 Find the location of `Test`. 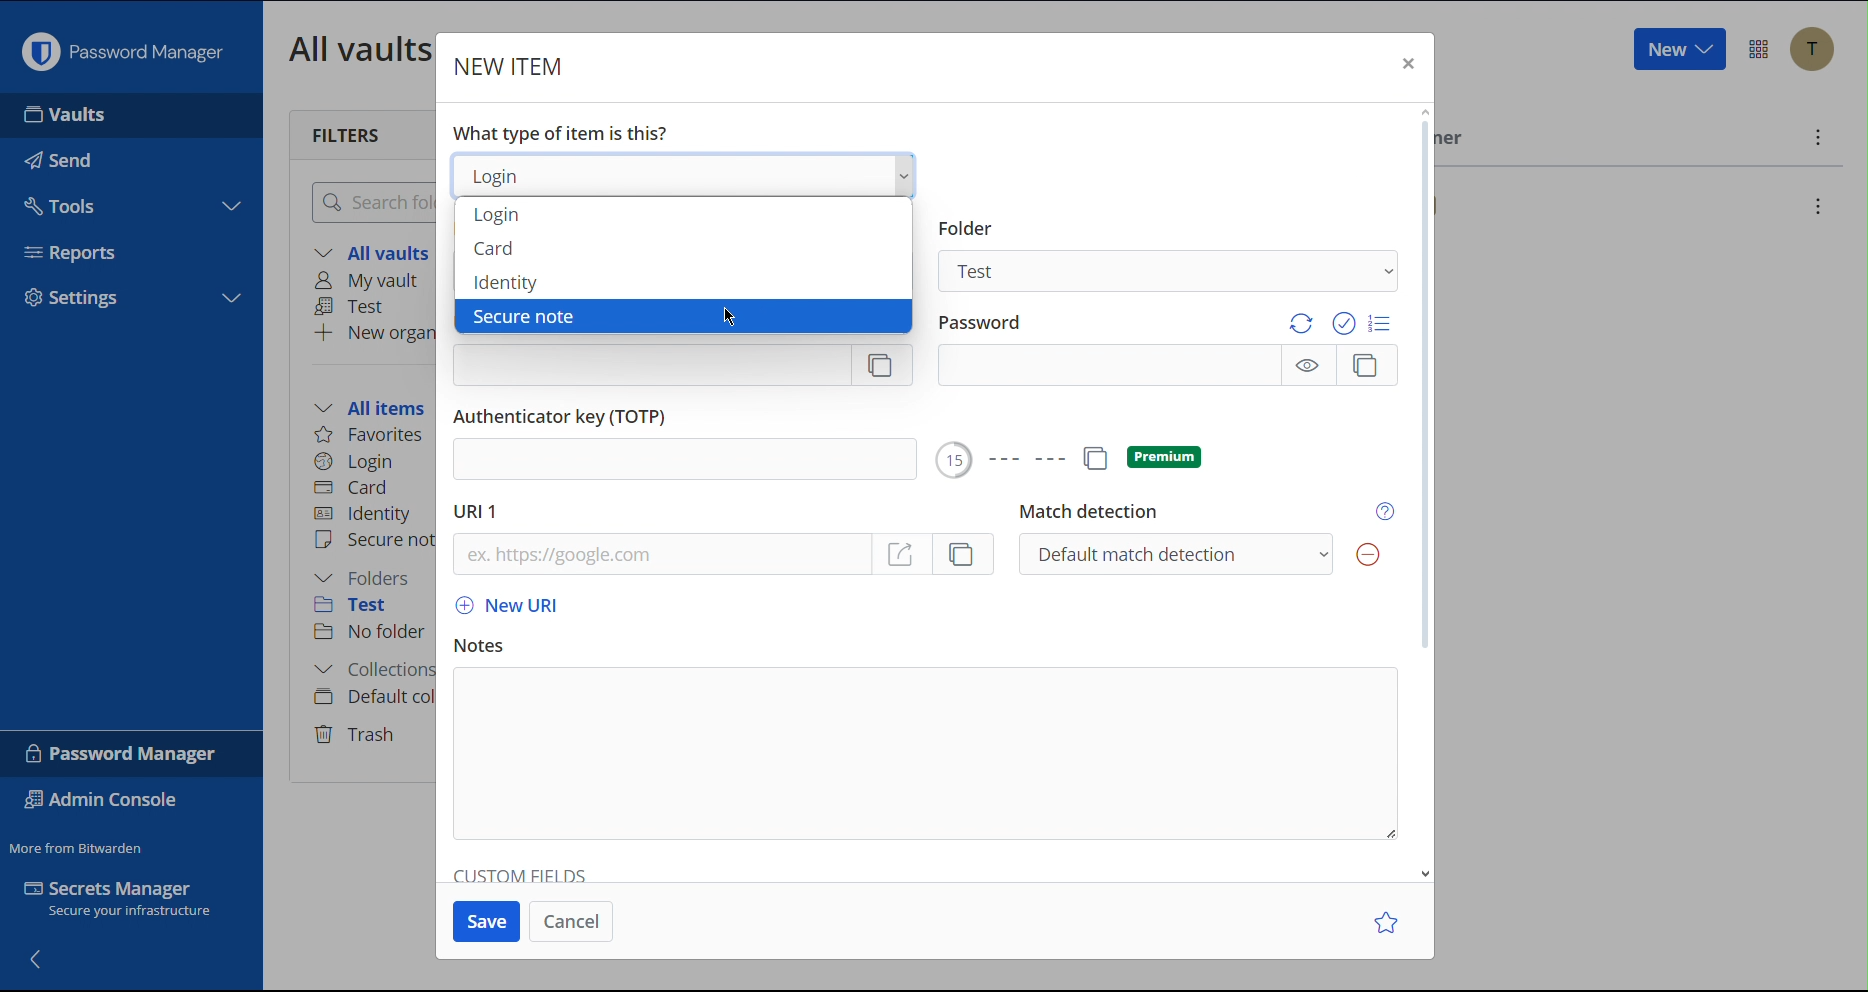

Test is located at coordinates (365, 608).